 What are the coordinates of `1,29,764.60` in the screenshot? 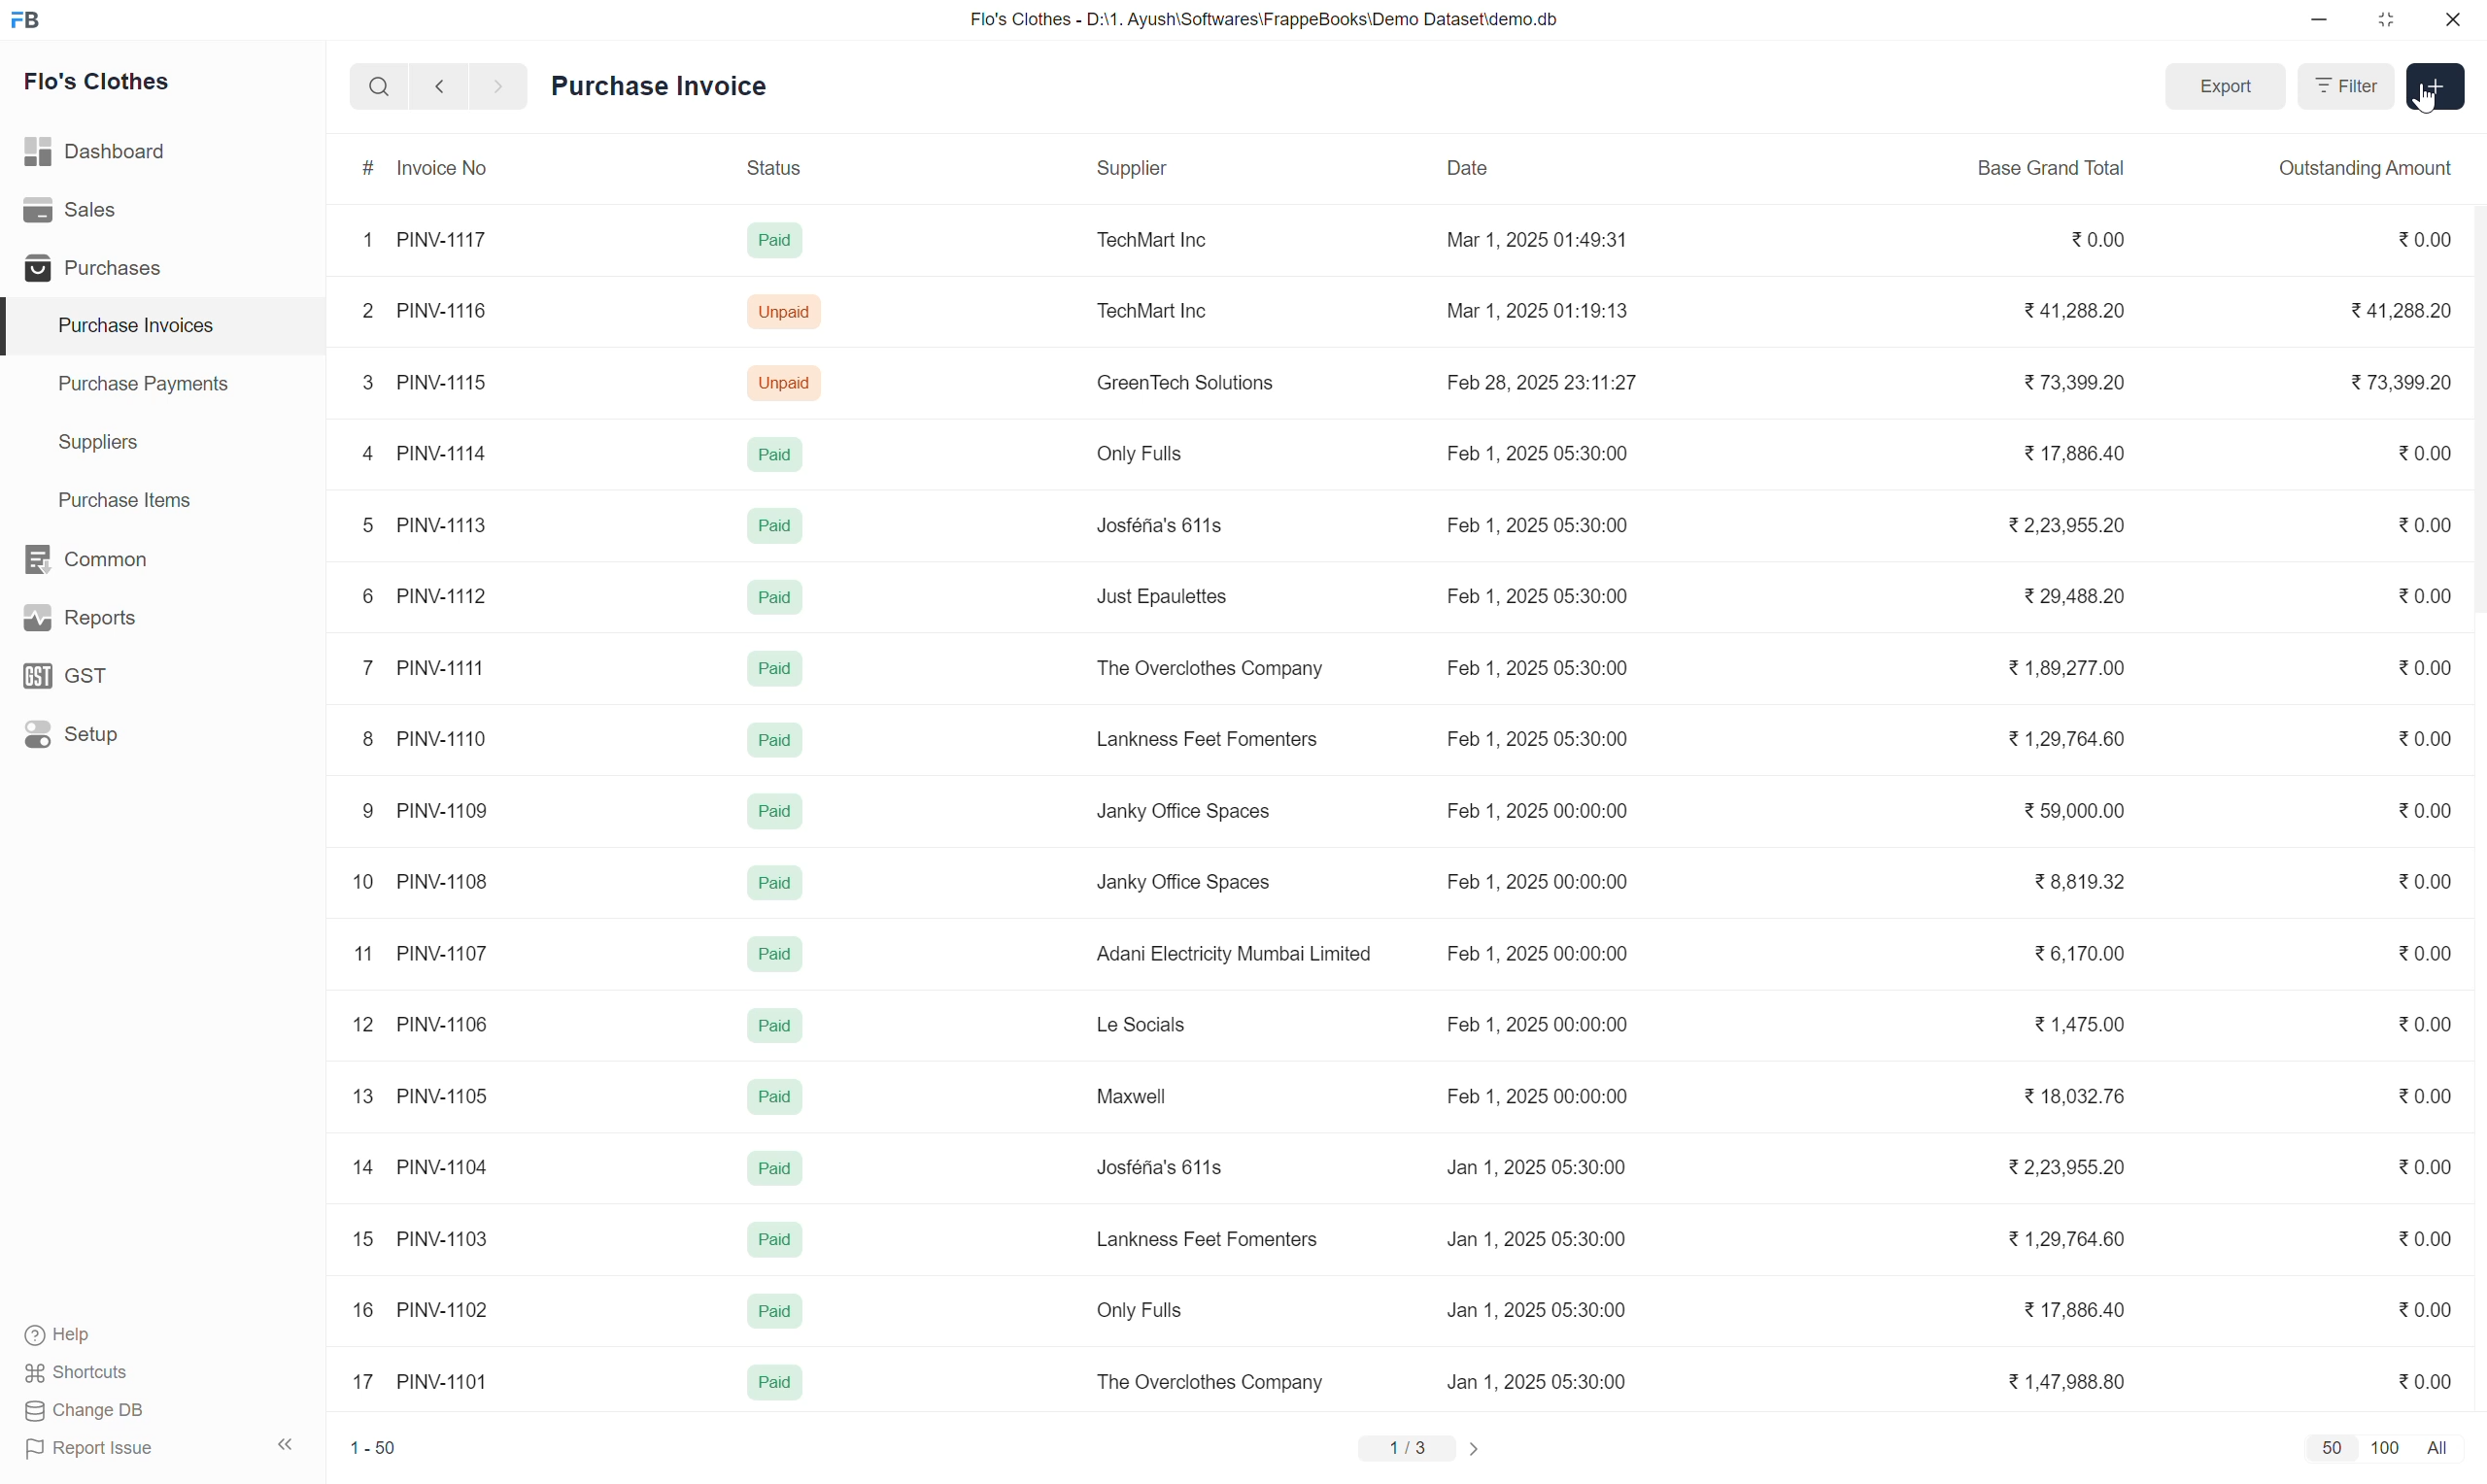 It's located at (2062, 1238).